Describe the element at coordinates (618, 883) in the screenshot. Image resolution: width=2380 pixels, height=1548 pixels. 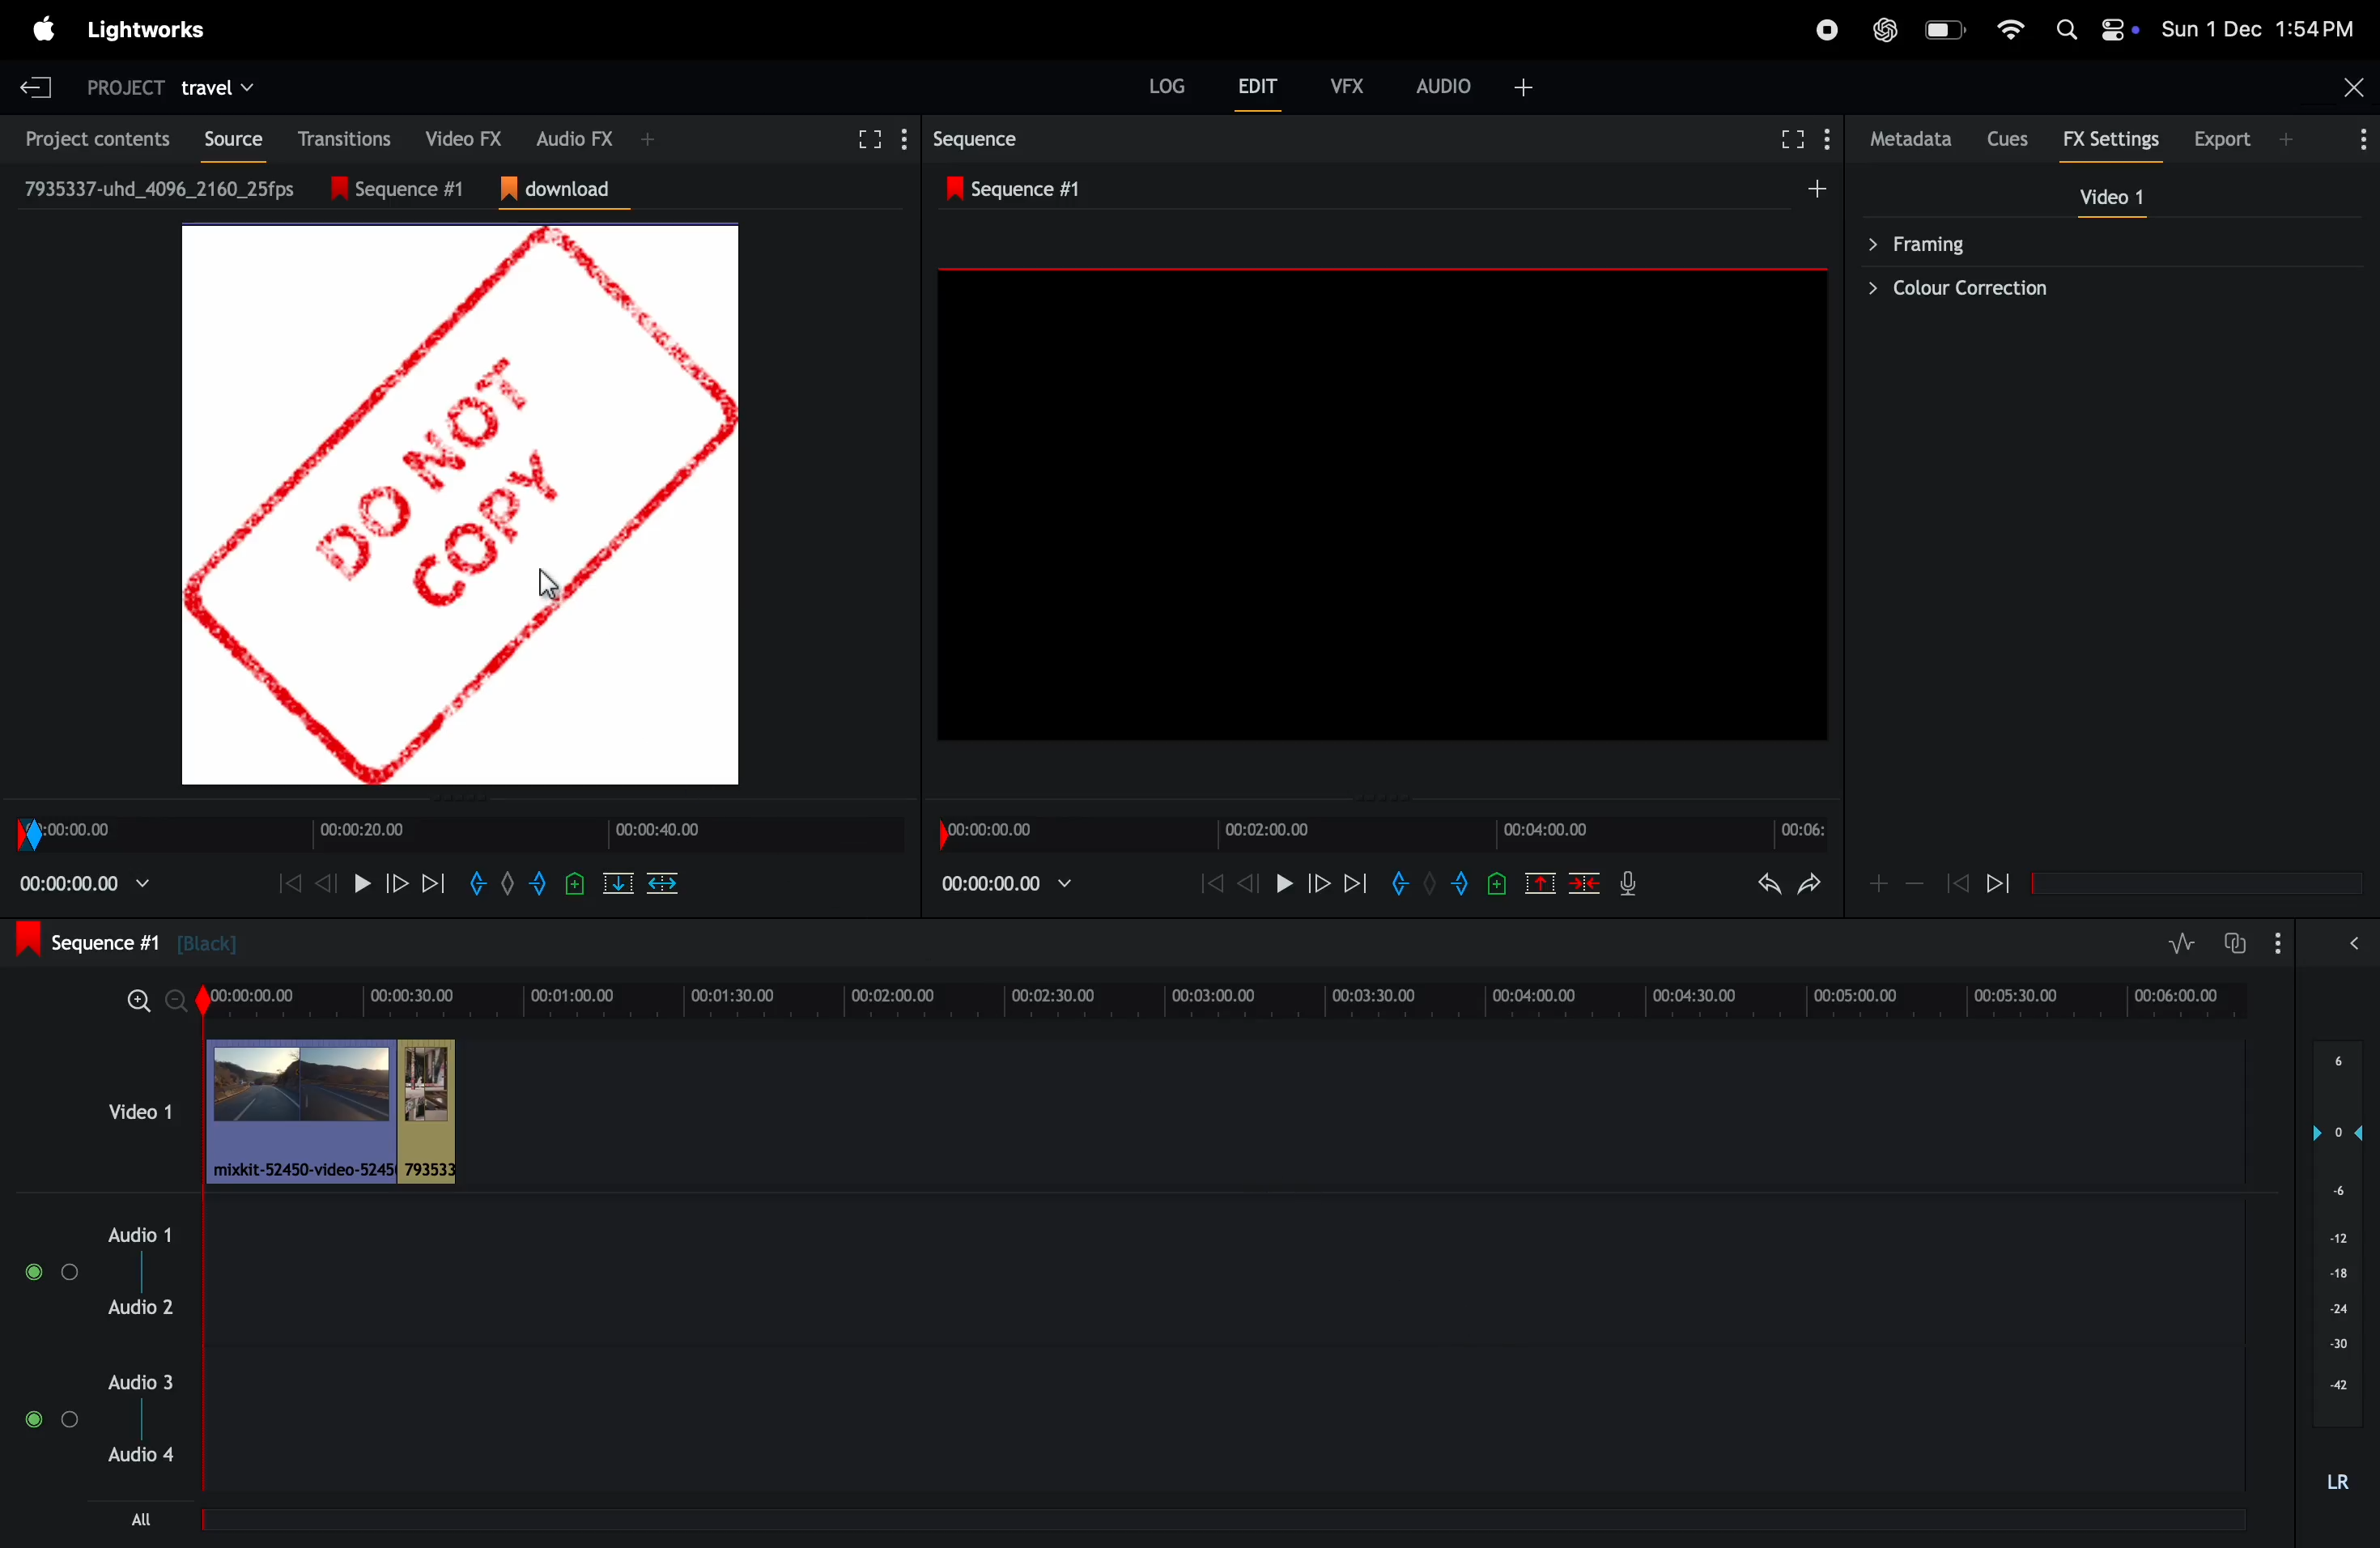
I see `cut` at that location.